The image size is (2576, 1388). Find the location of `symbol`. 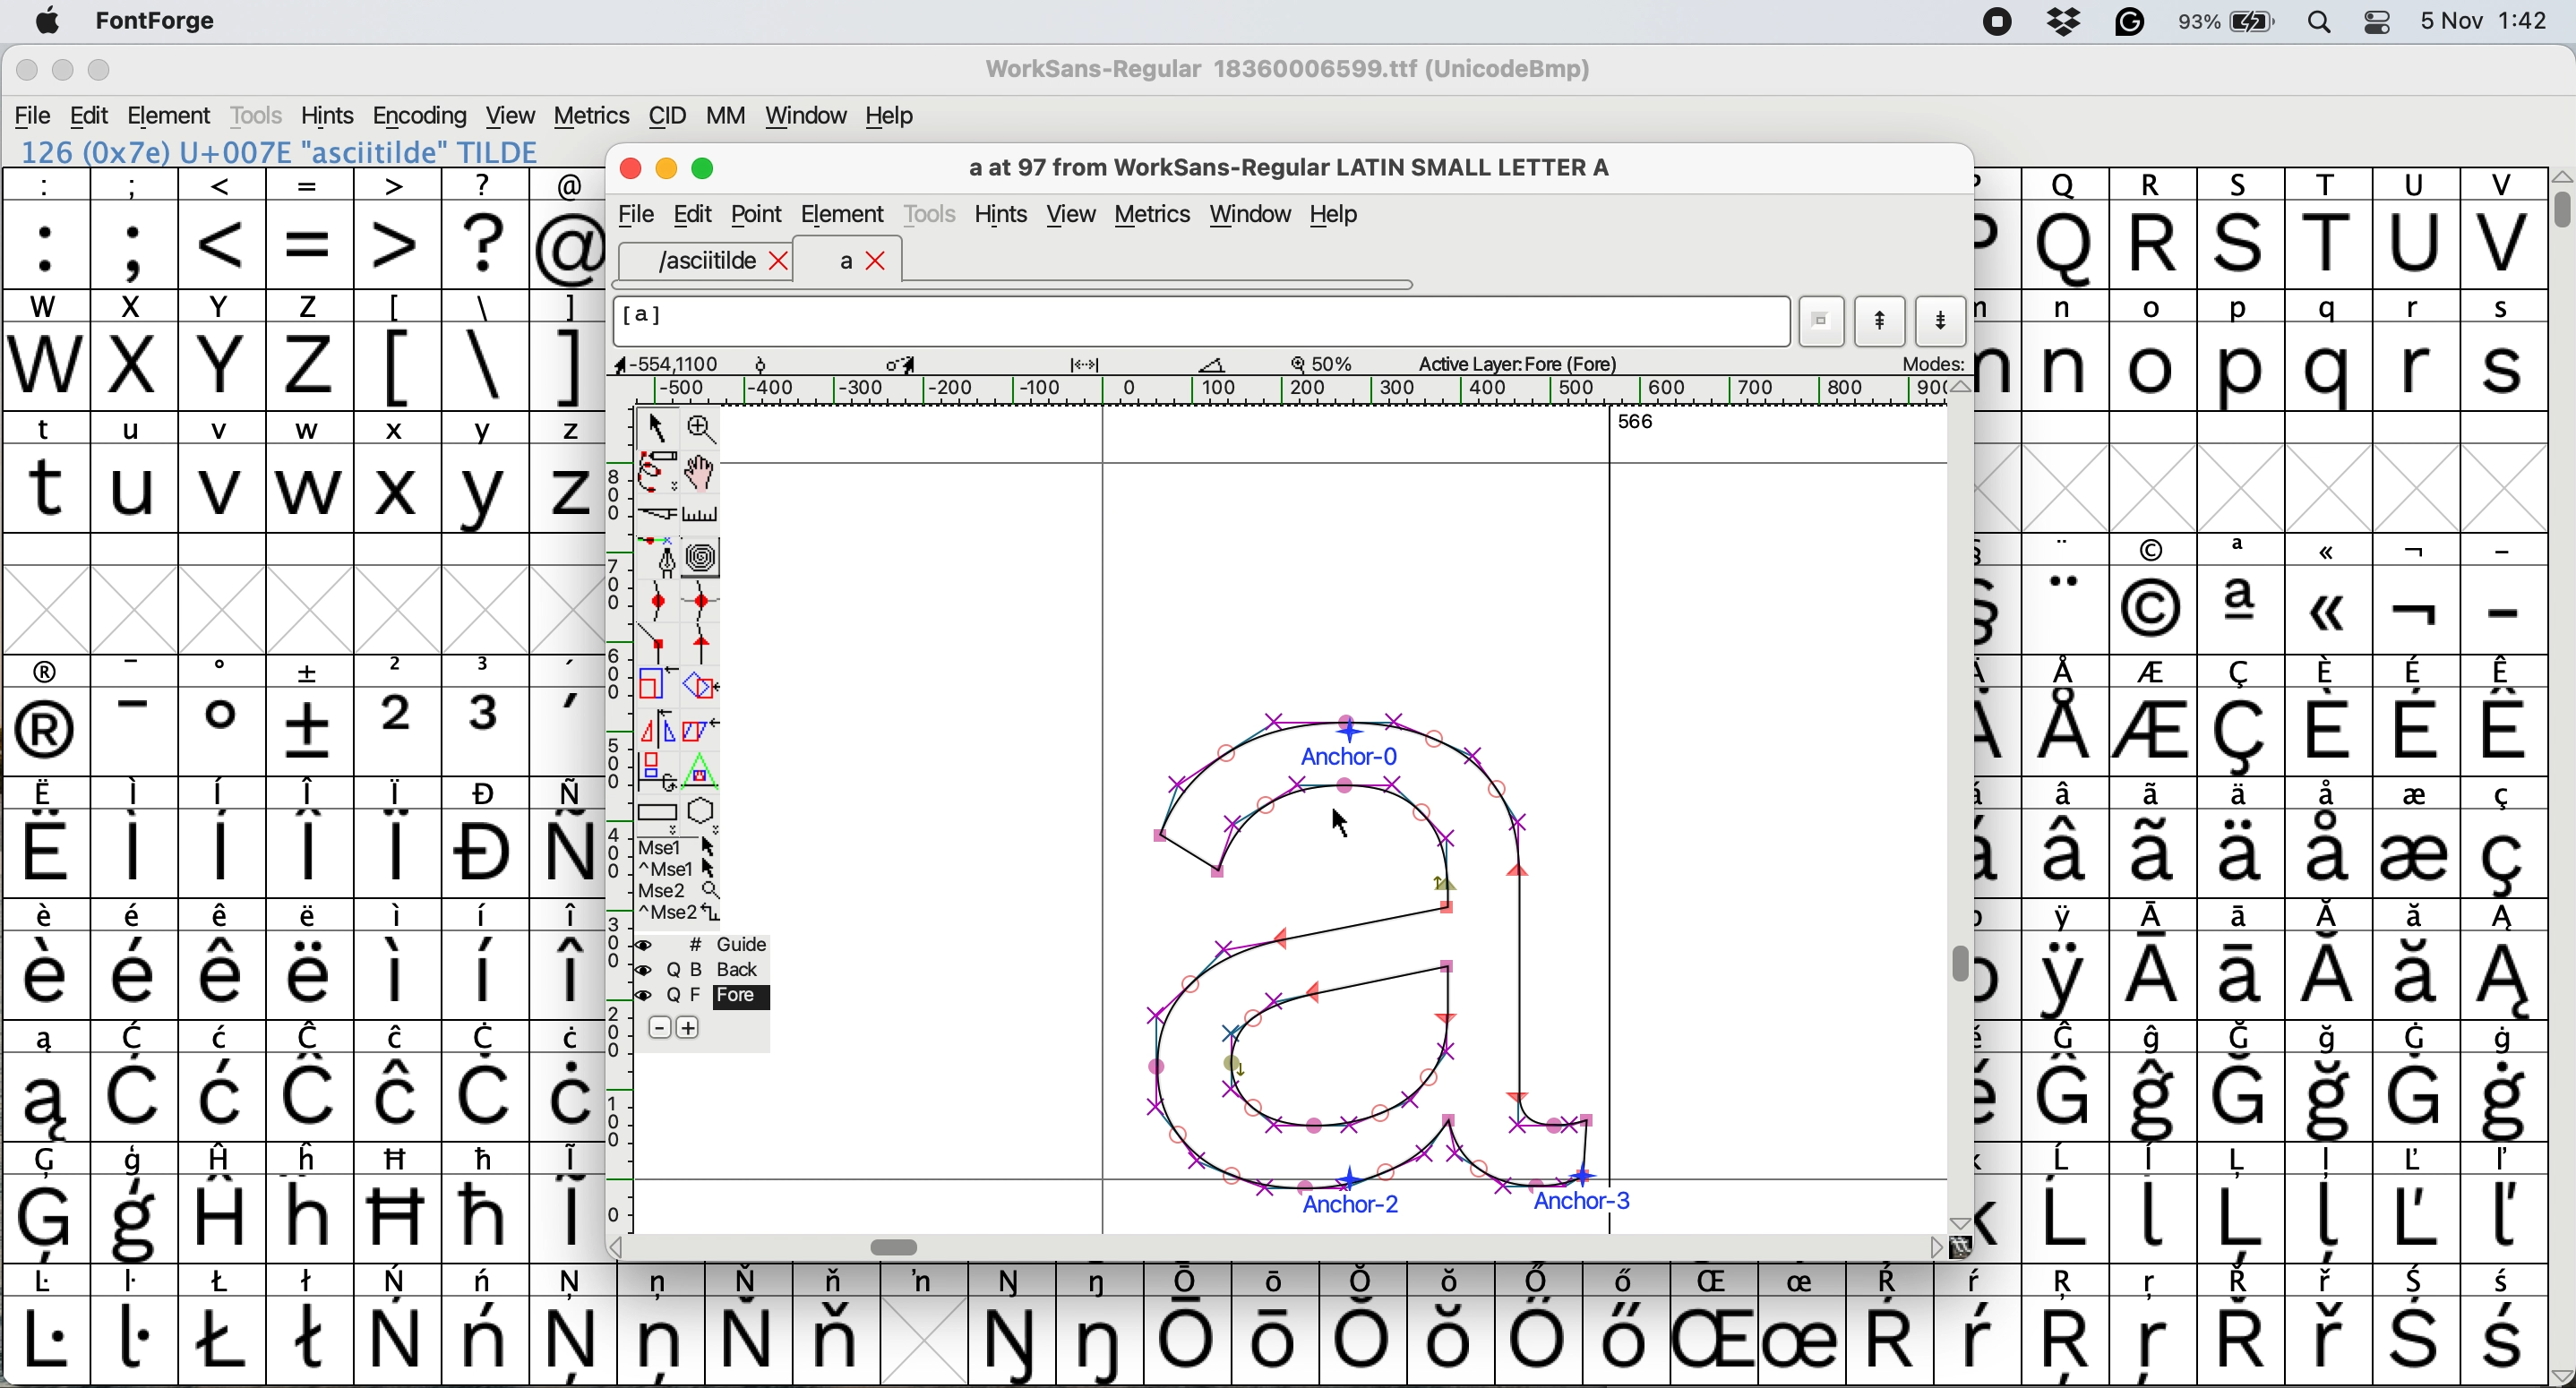

symbol is located at coordinates (2331, 835).